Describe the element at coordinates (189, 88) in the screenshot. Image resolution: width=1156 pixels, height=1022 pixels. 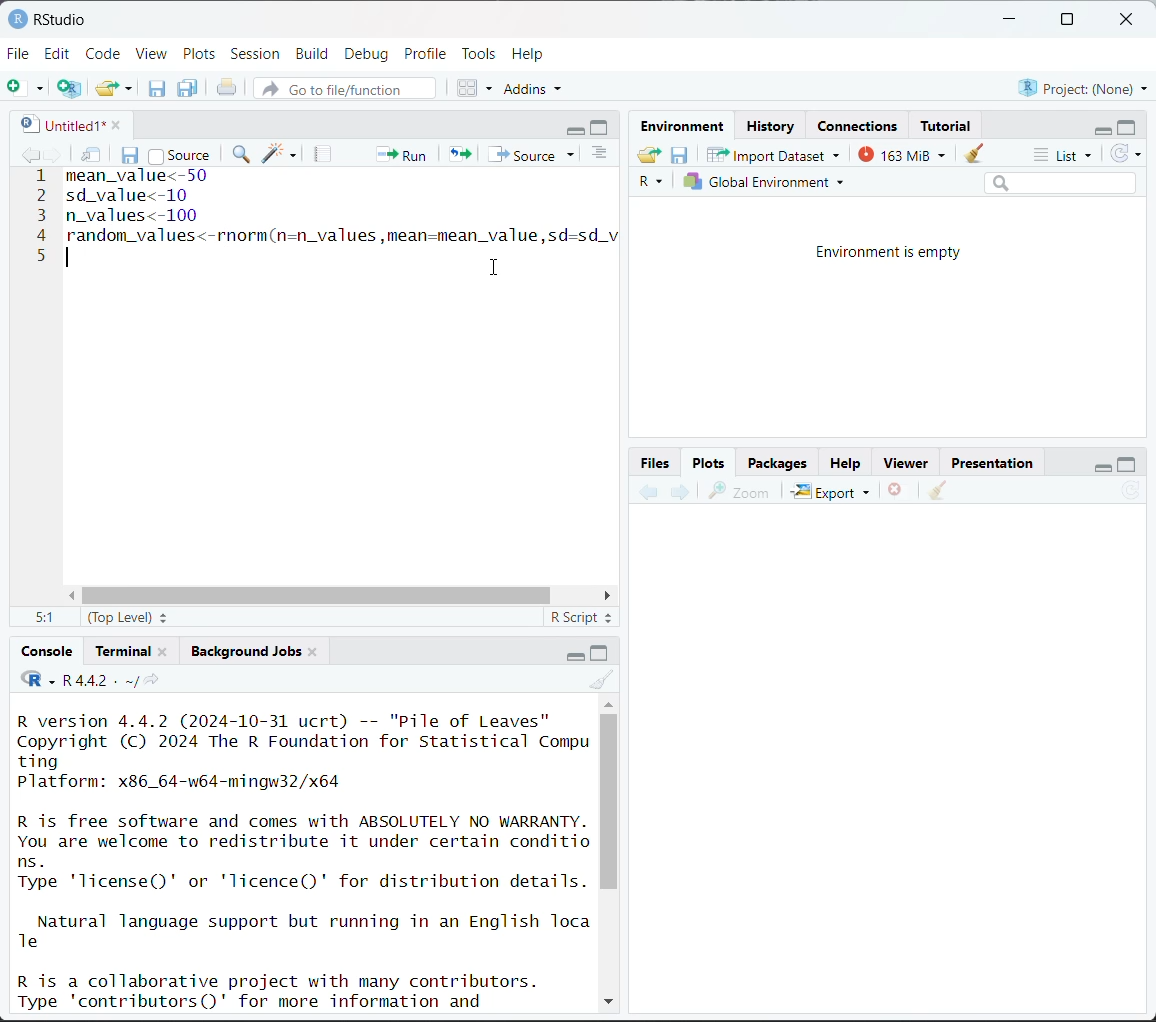
I see `save all open documents` at that location.